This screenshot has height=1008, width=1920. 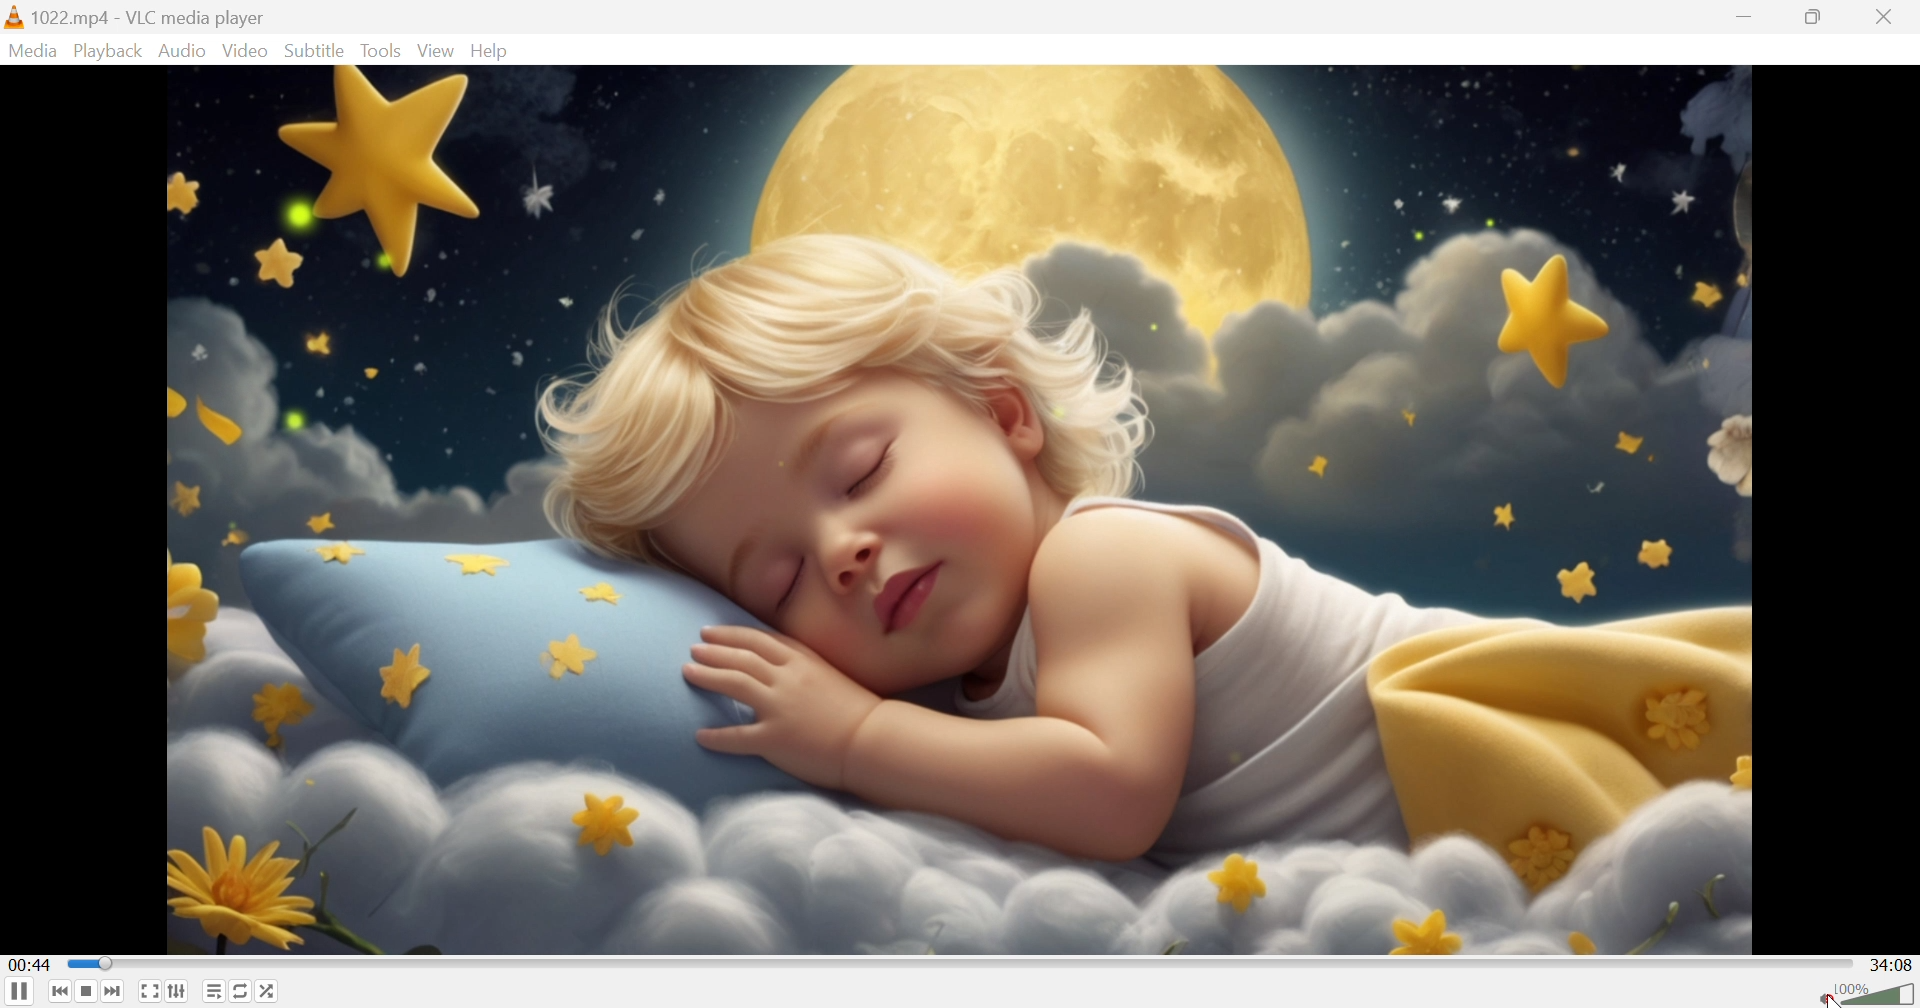 What do you see at coordinates (183, 50) in the screenshot?
I see `Audio` at bounding box center [183, 50].